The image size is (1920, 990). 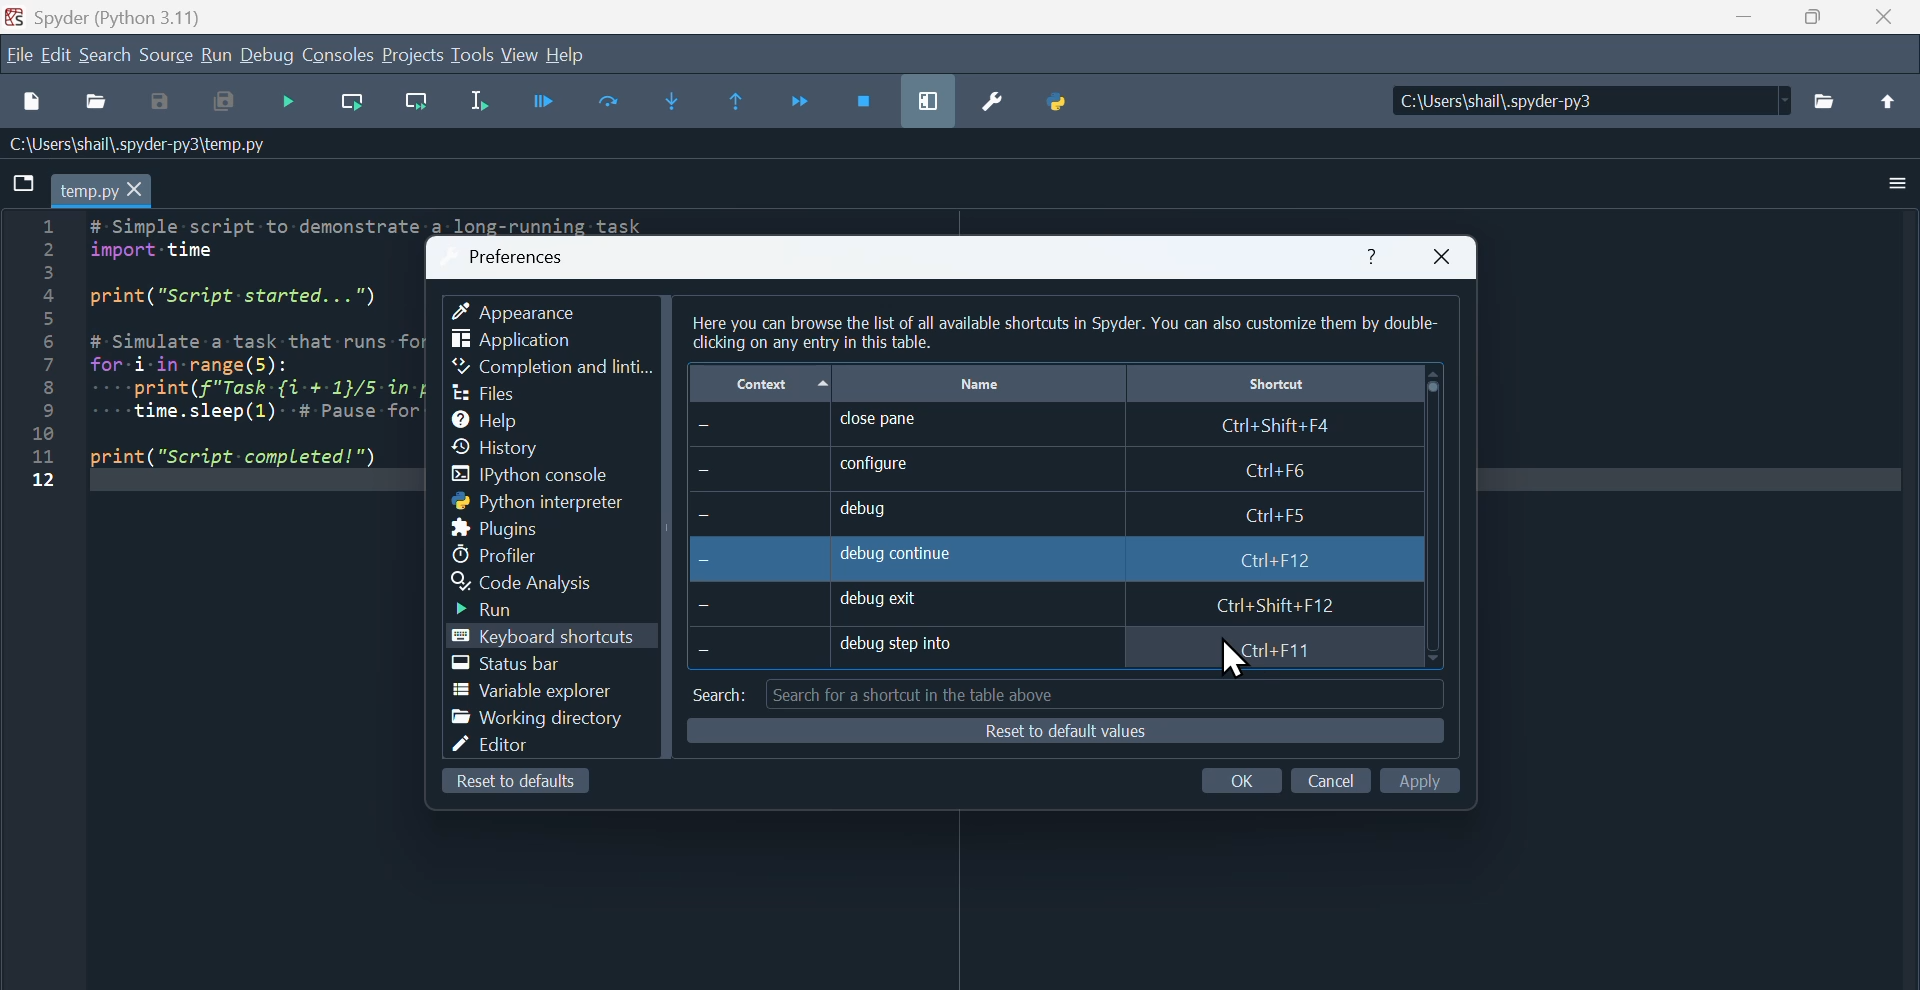 I want to click on Folder, so click(x=1832, y=105).